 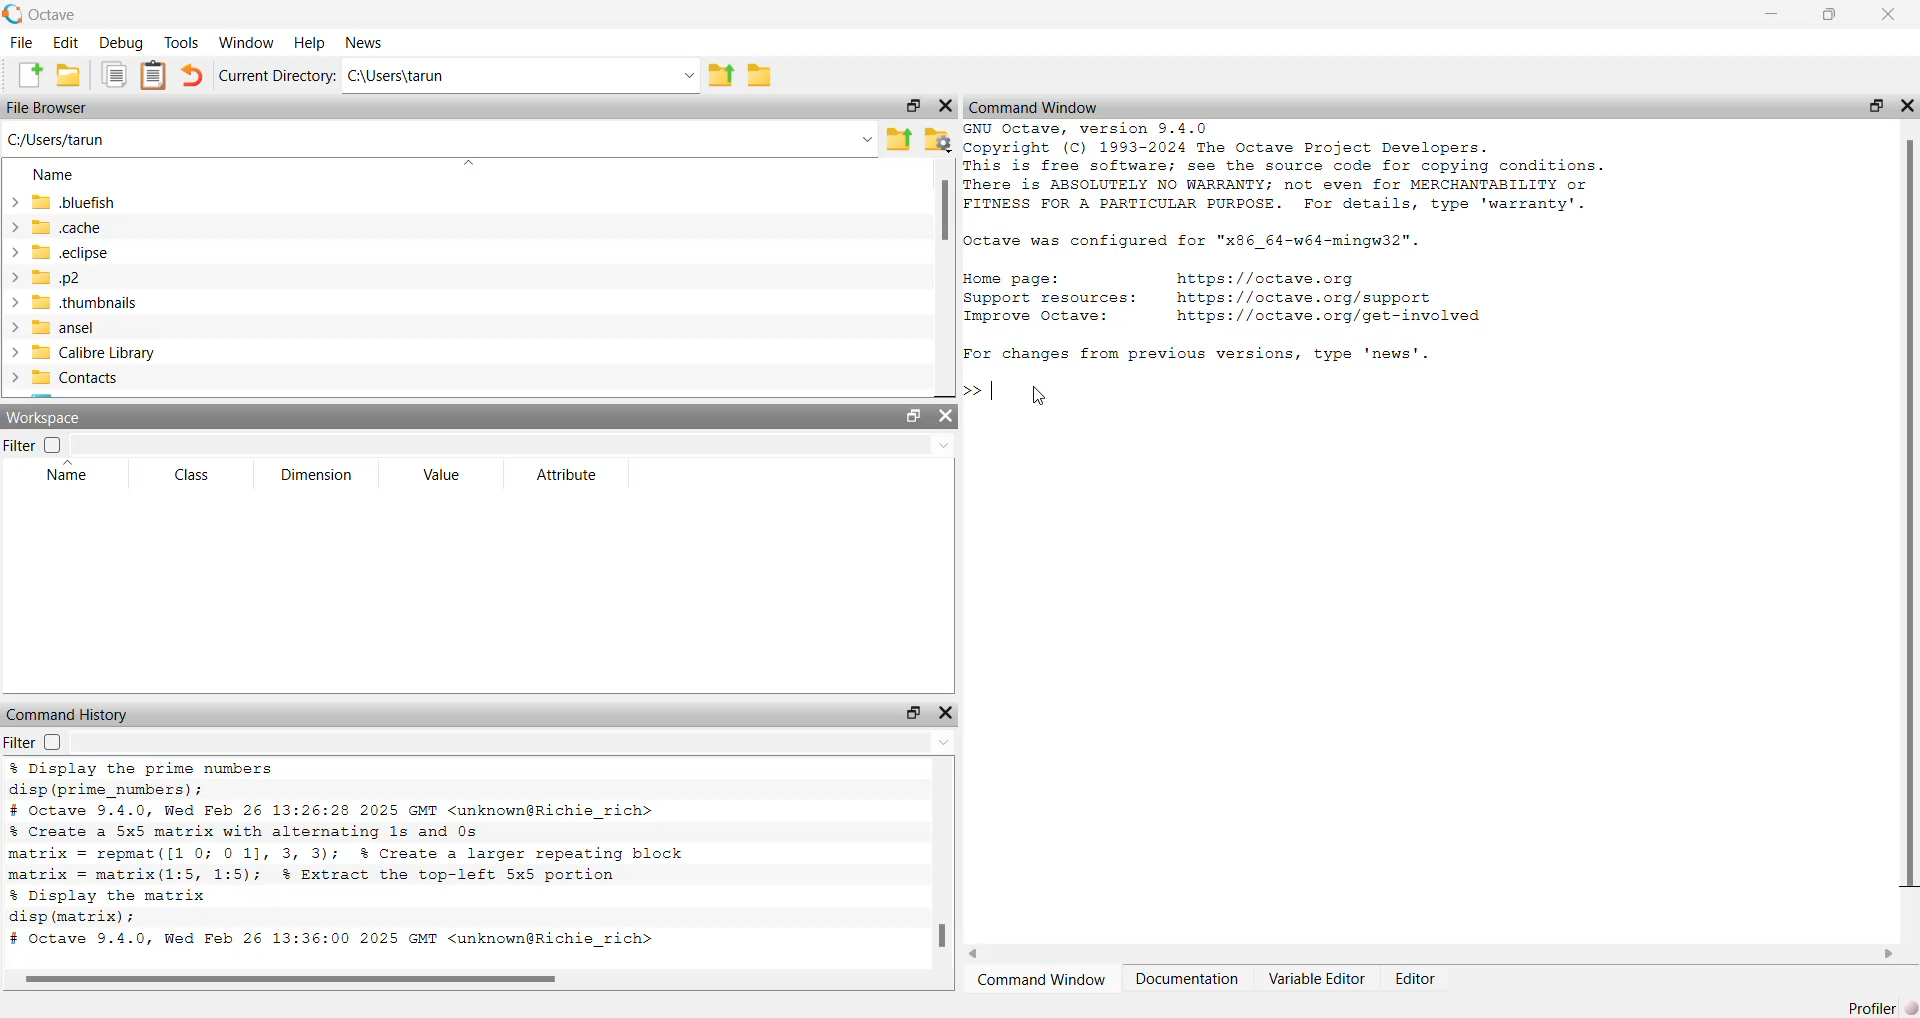 What do you see at coordinates (769, 74) in the screenshot?
I see `browse directories` at bounding box center [769, 74].